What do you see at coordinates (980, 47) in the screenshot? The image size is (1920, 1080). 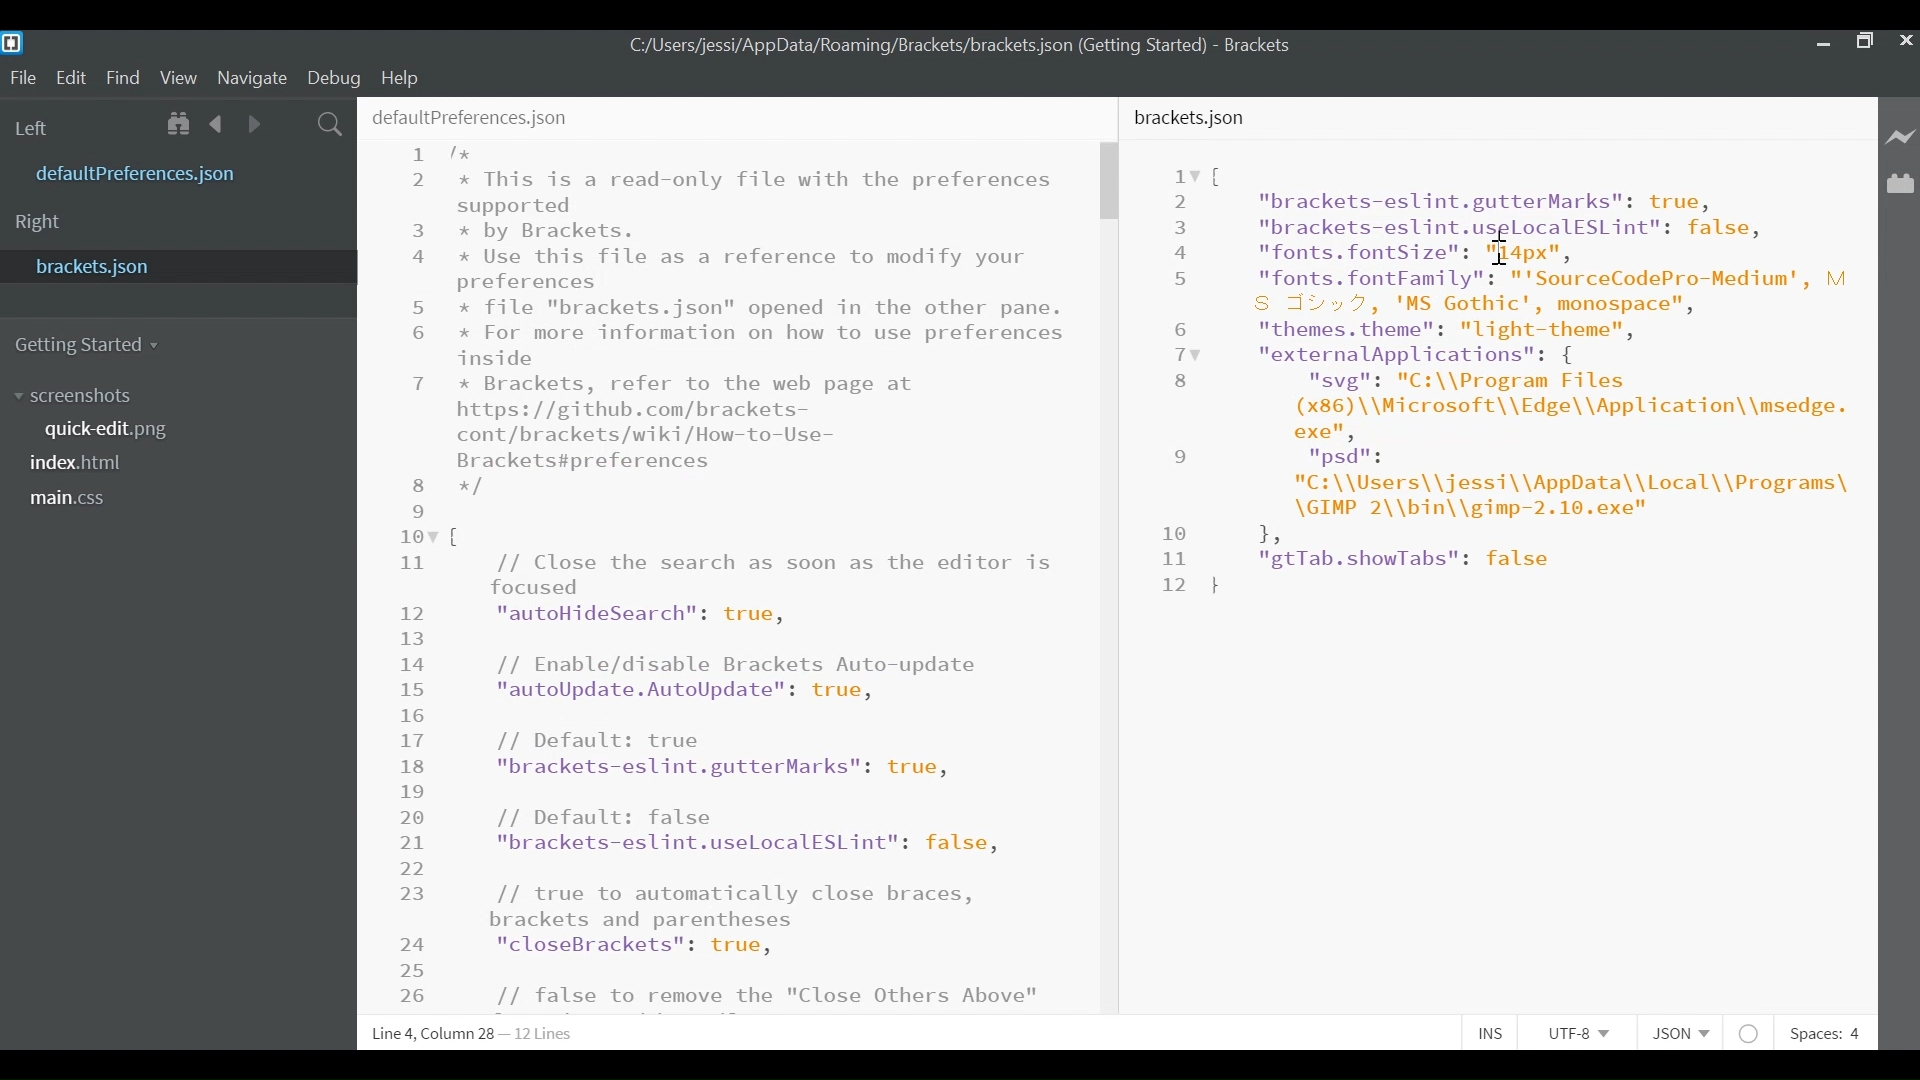 I see `C:/Users/jessi/AppData/Roaming/Brackets/brackets. json (Getting Started) - Brackets` at bounding box center [980, 47].